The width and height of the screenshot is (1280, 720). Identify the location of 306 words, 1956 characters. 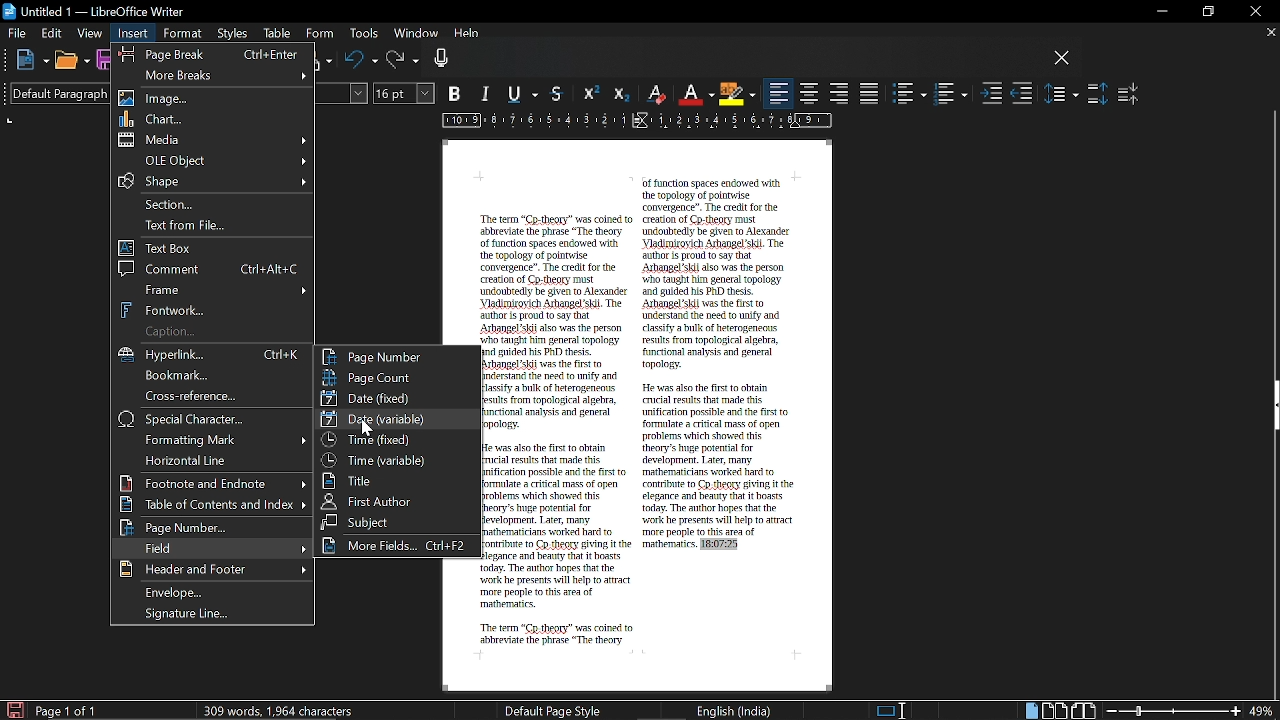
(282, 710).